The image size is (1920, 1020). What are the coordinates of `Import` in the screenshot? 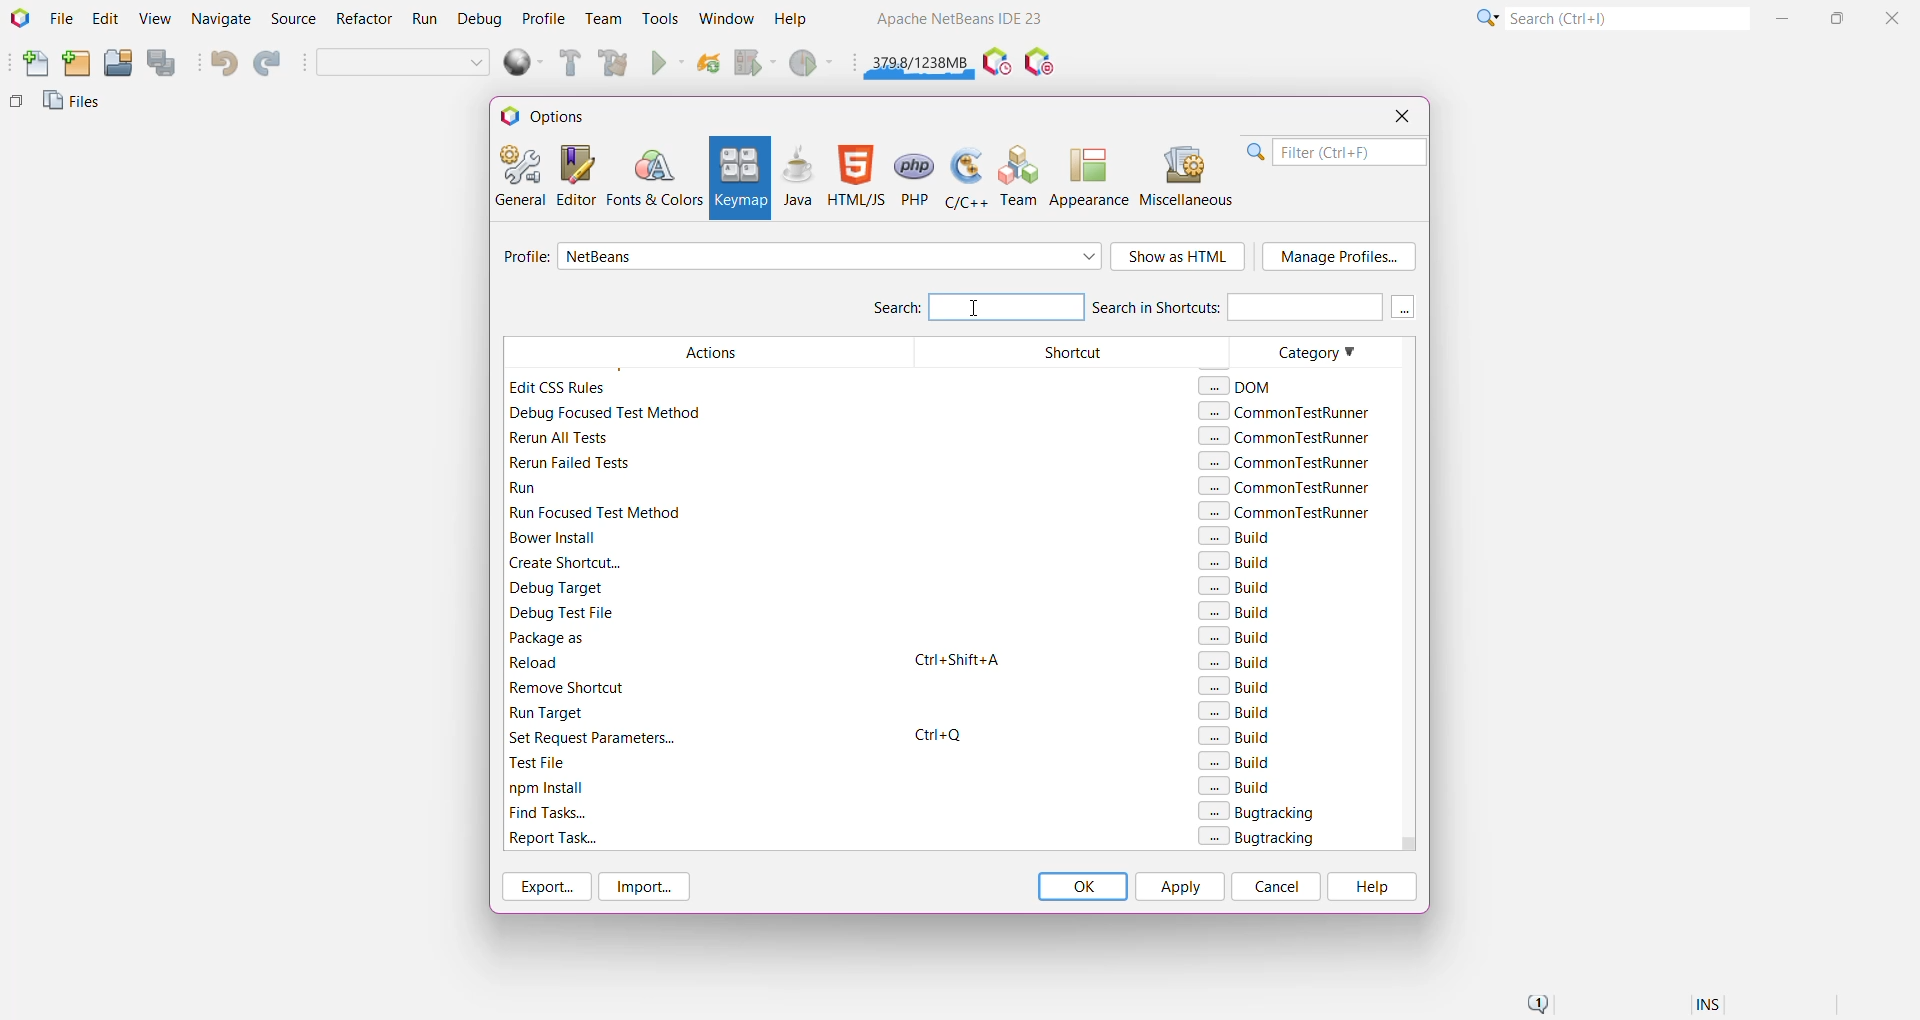 It's located at (648, 887).